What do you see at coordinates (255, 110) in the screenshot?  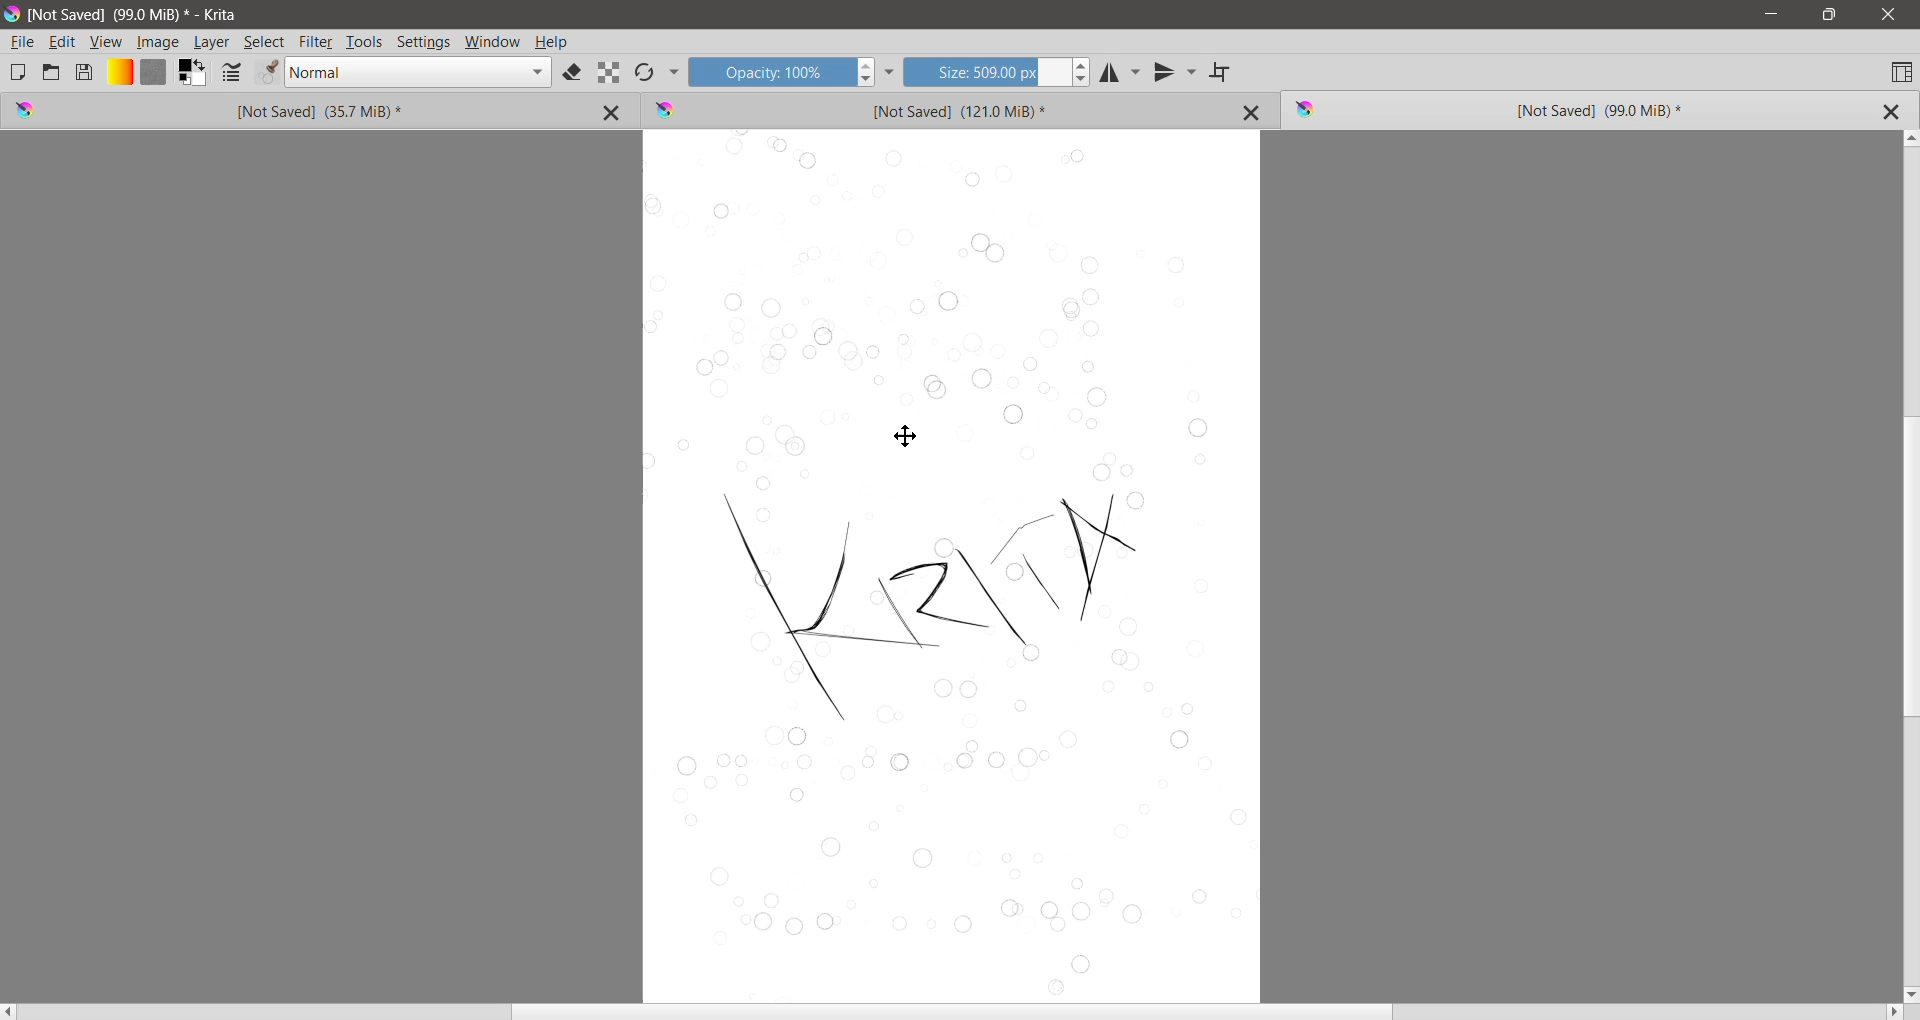 I see `Unsaved Image Tab 1` at bounding box center [255, 110].